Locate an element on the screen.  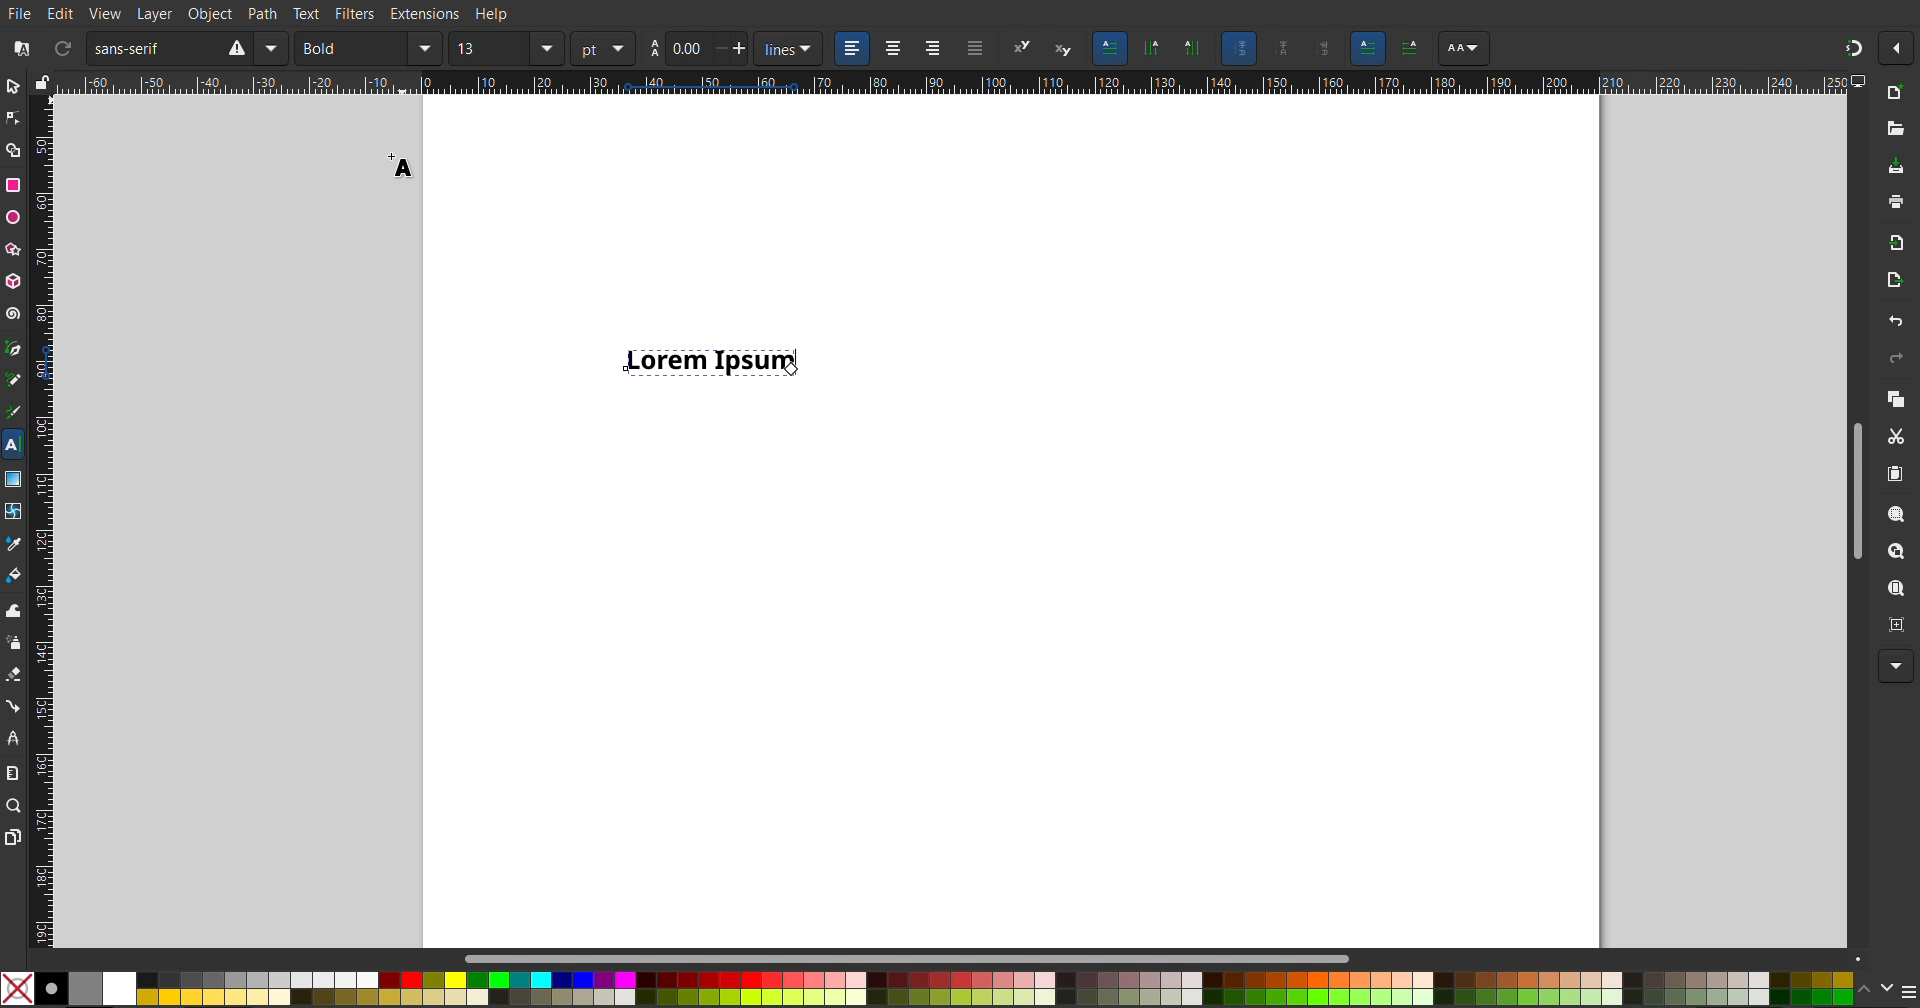
Justify is located at coordinates (975, 49).